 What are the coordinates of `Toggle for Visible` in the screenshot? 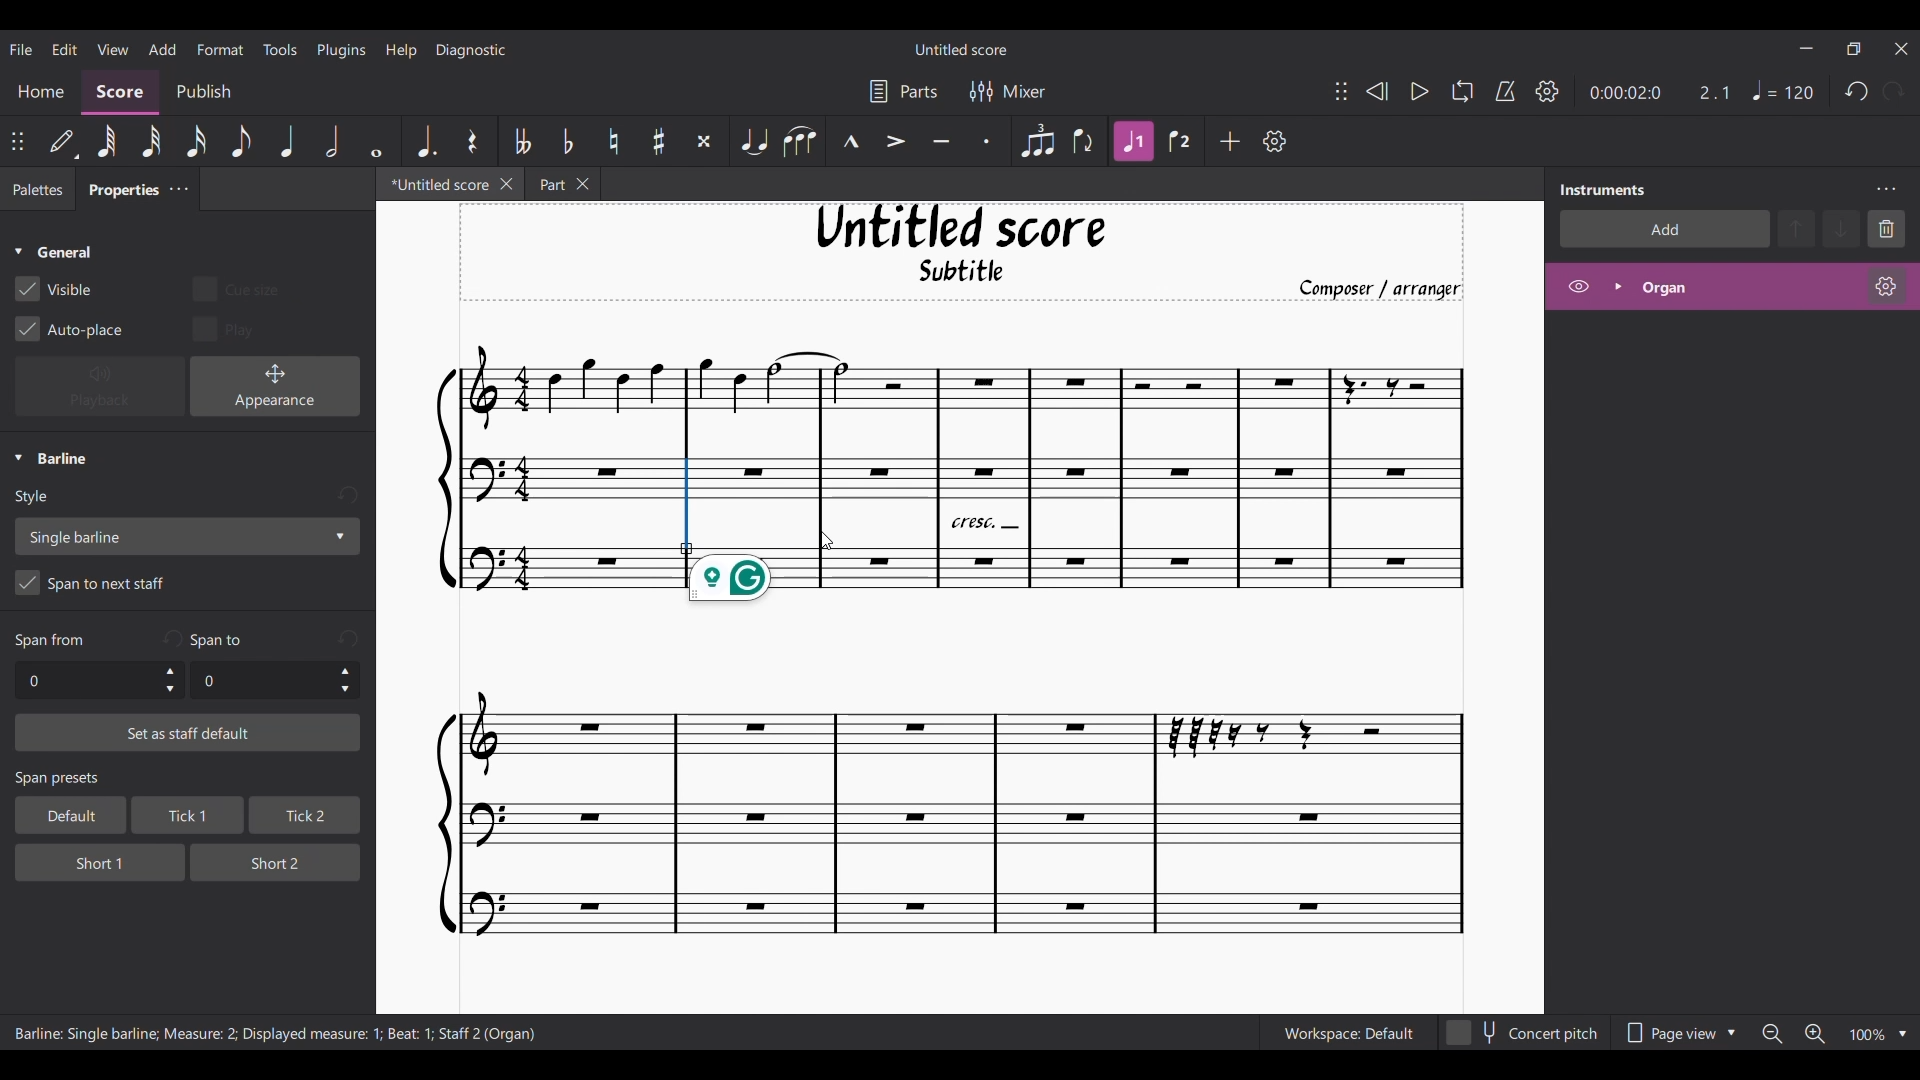 It's located at (54, 289).